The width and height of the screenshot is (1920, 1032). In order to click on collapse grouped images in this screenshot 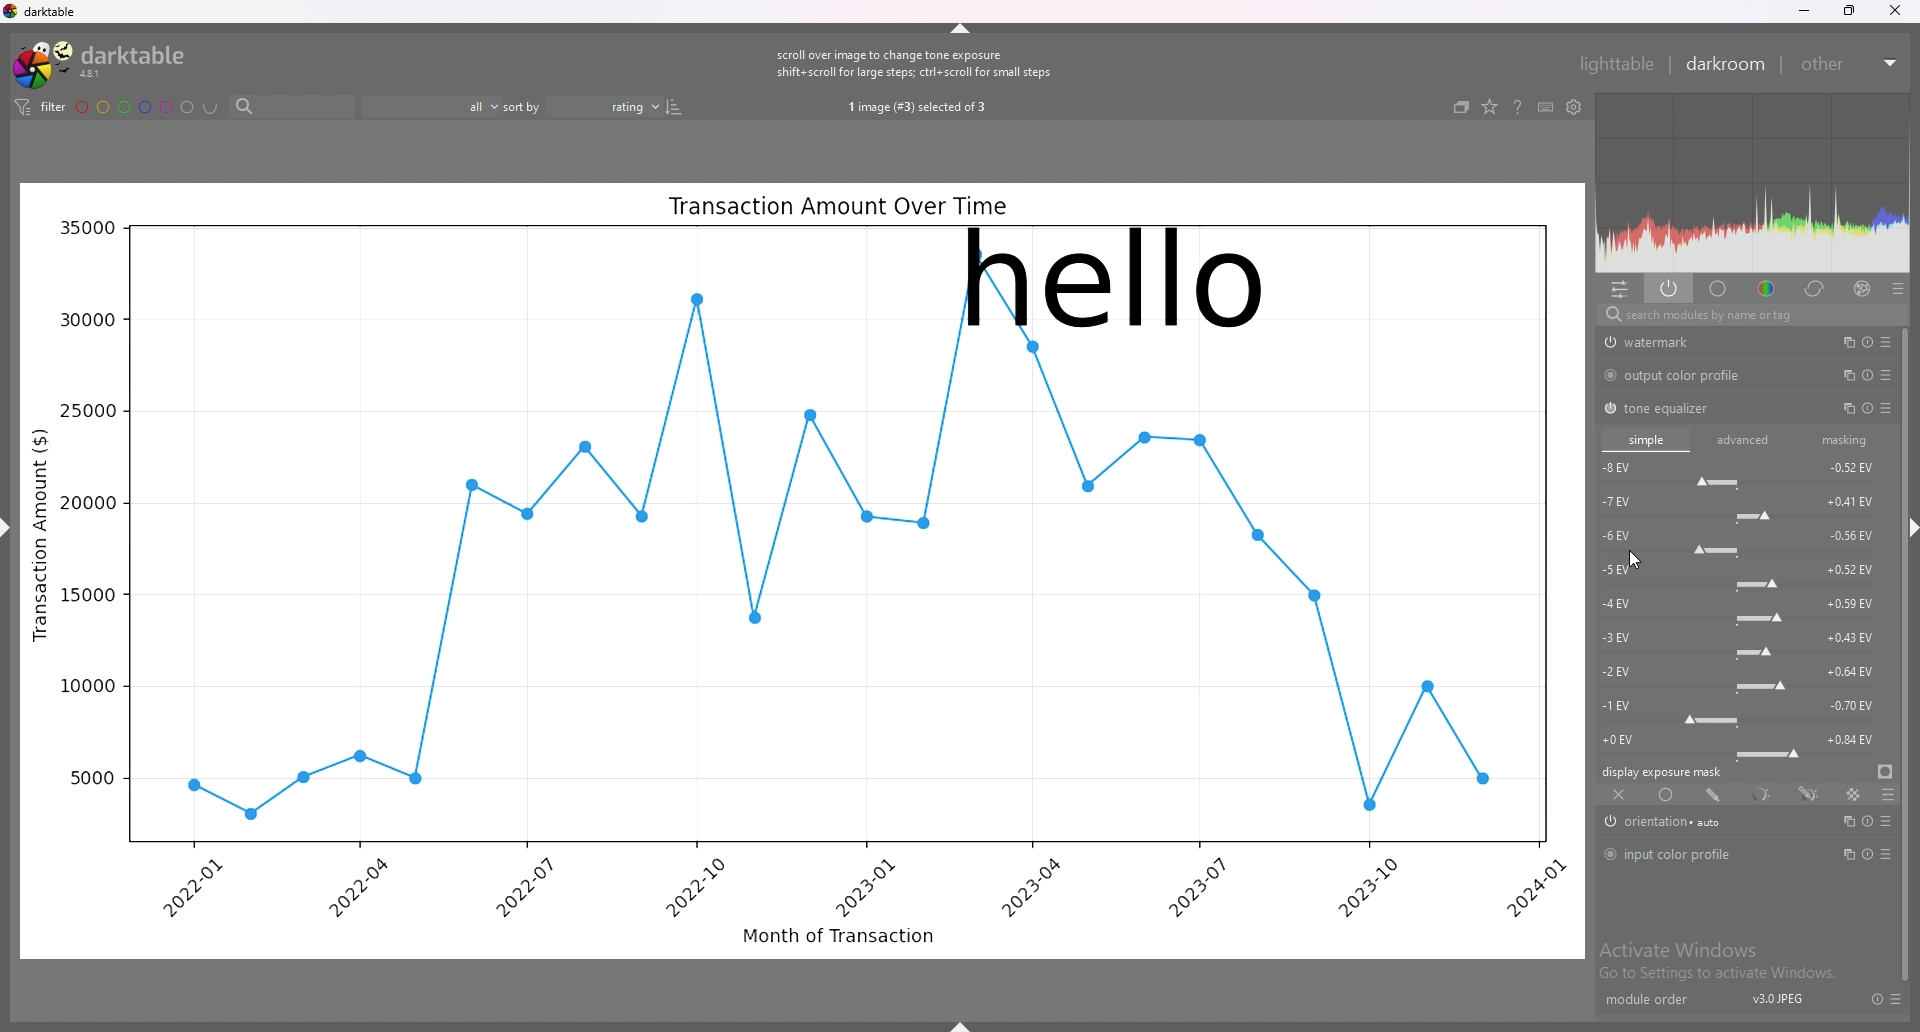, I will do `click(1461, 107)`.